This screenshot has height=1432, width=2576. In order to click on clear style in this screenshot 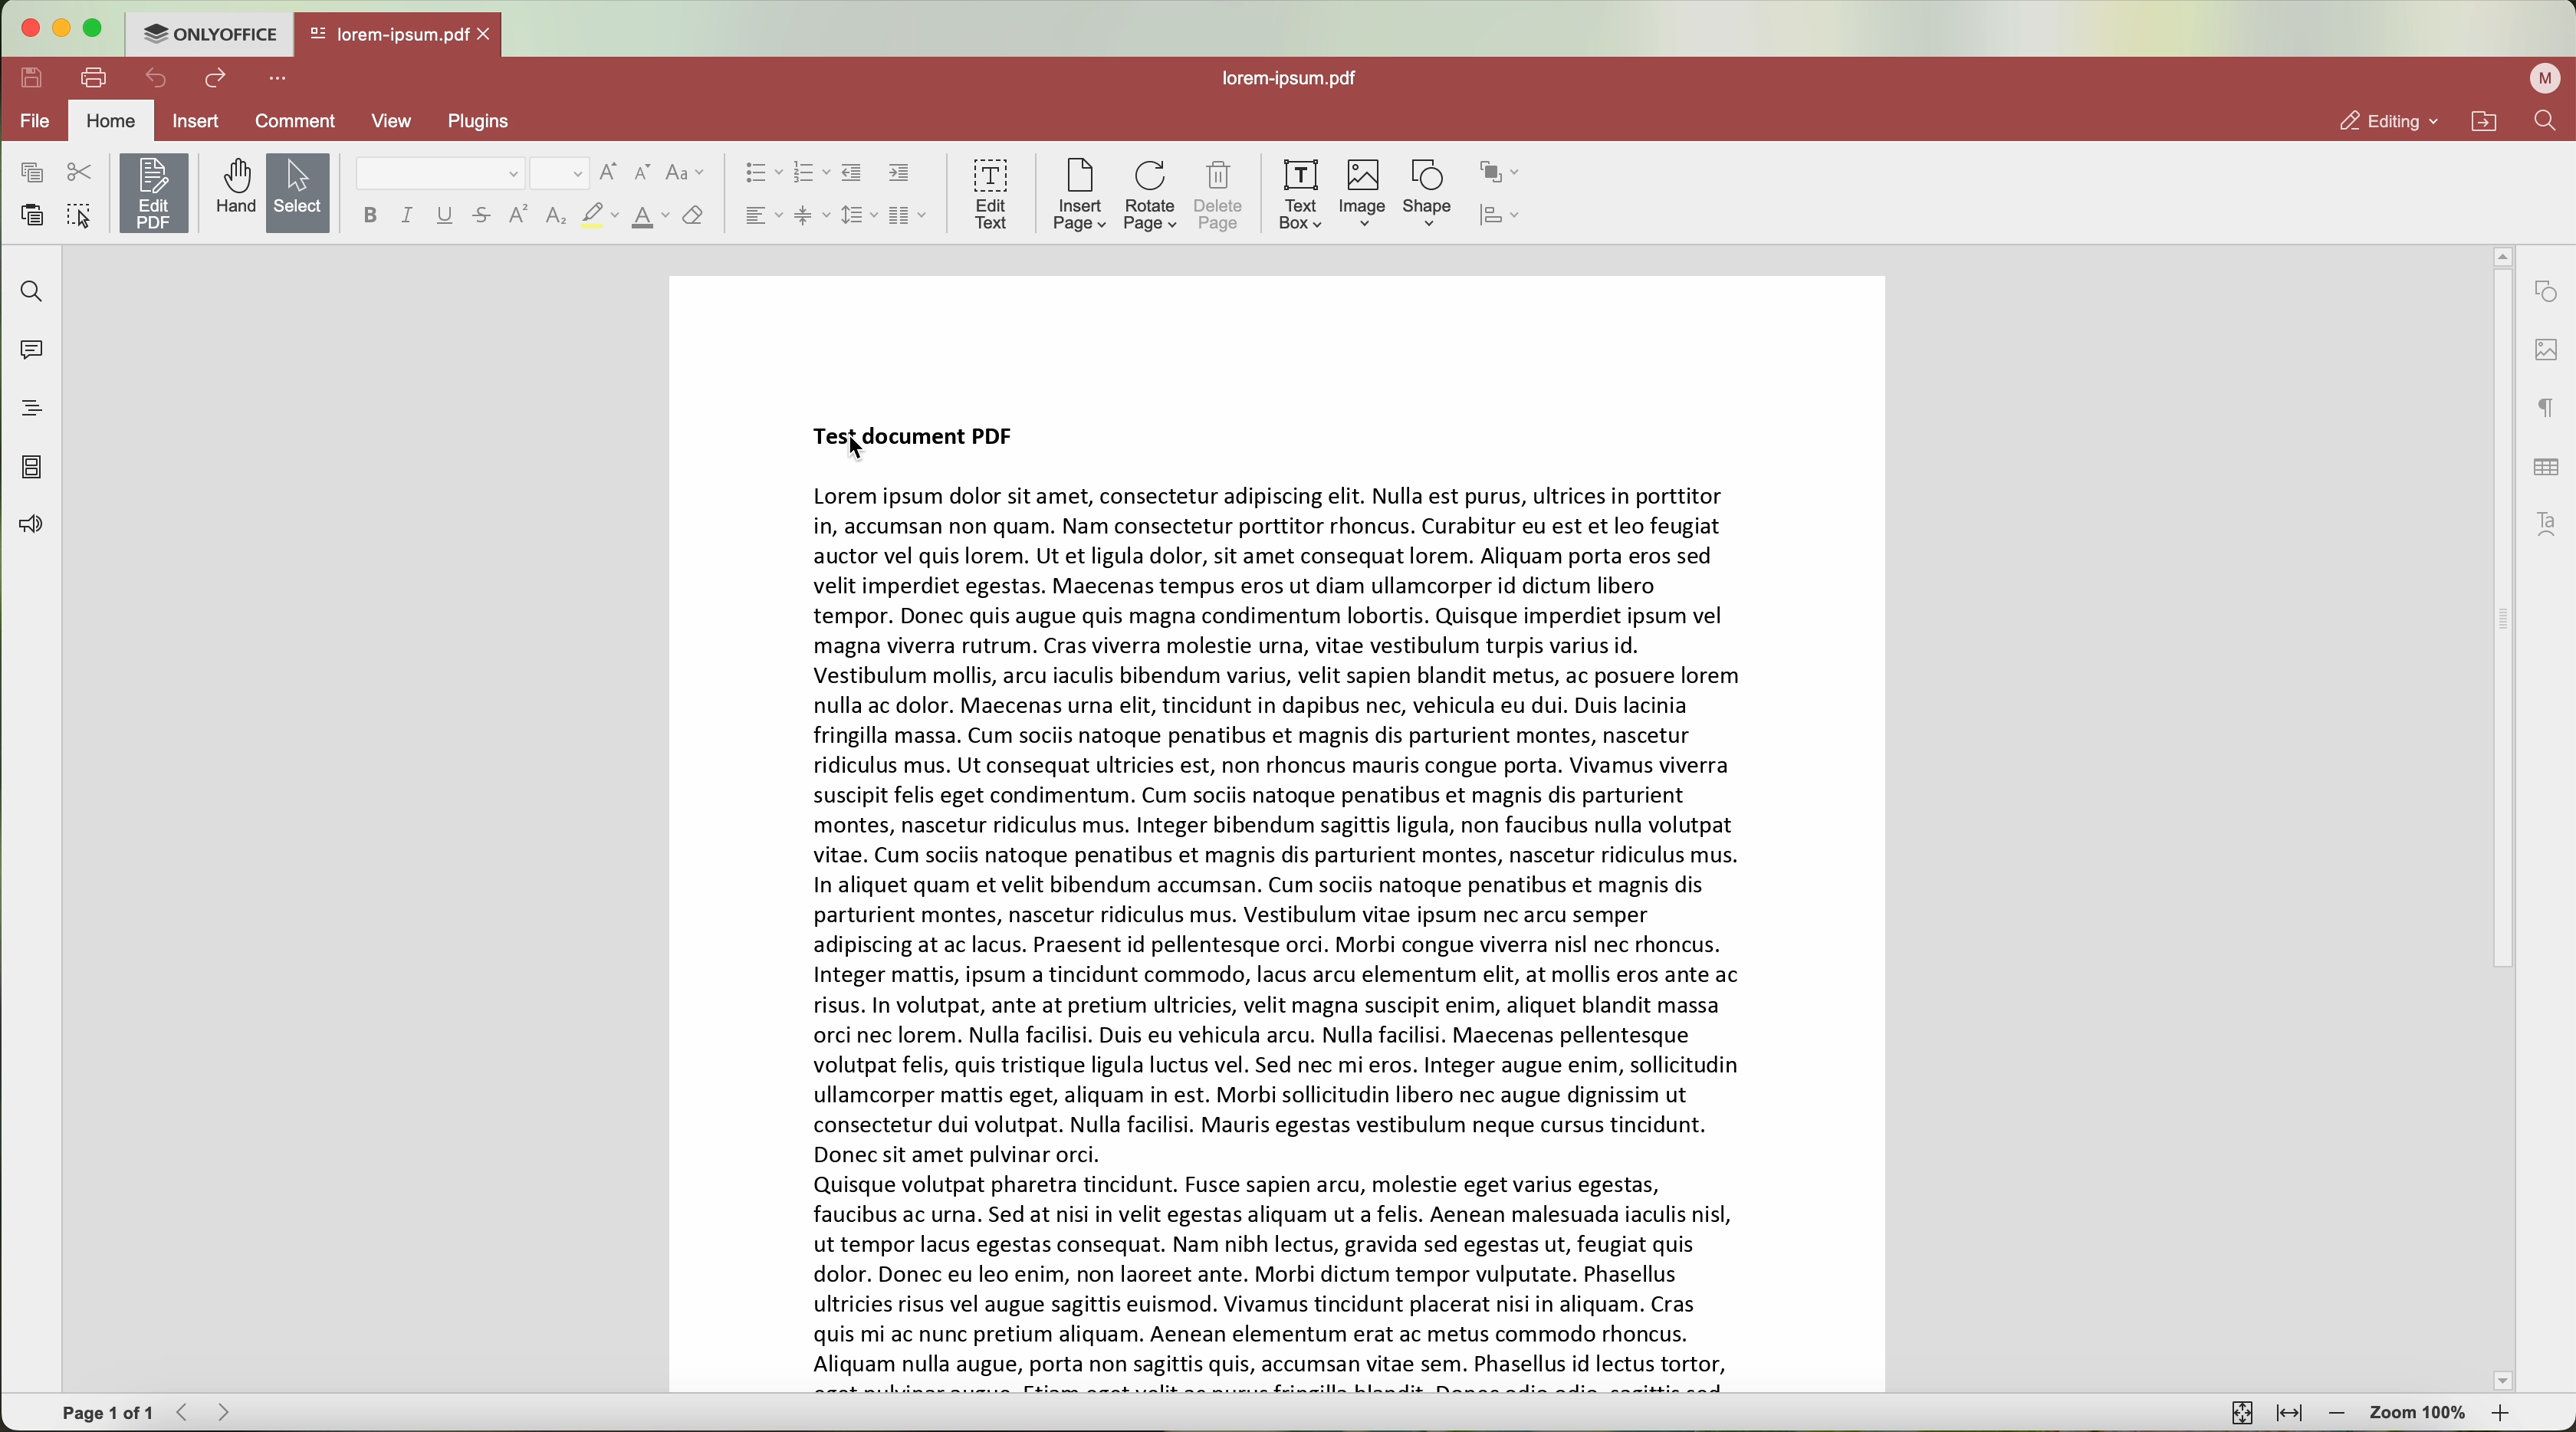, I will do `click(697, 216)`.